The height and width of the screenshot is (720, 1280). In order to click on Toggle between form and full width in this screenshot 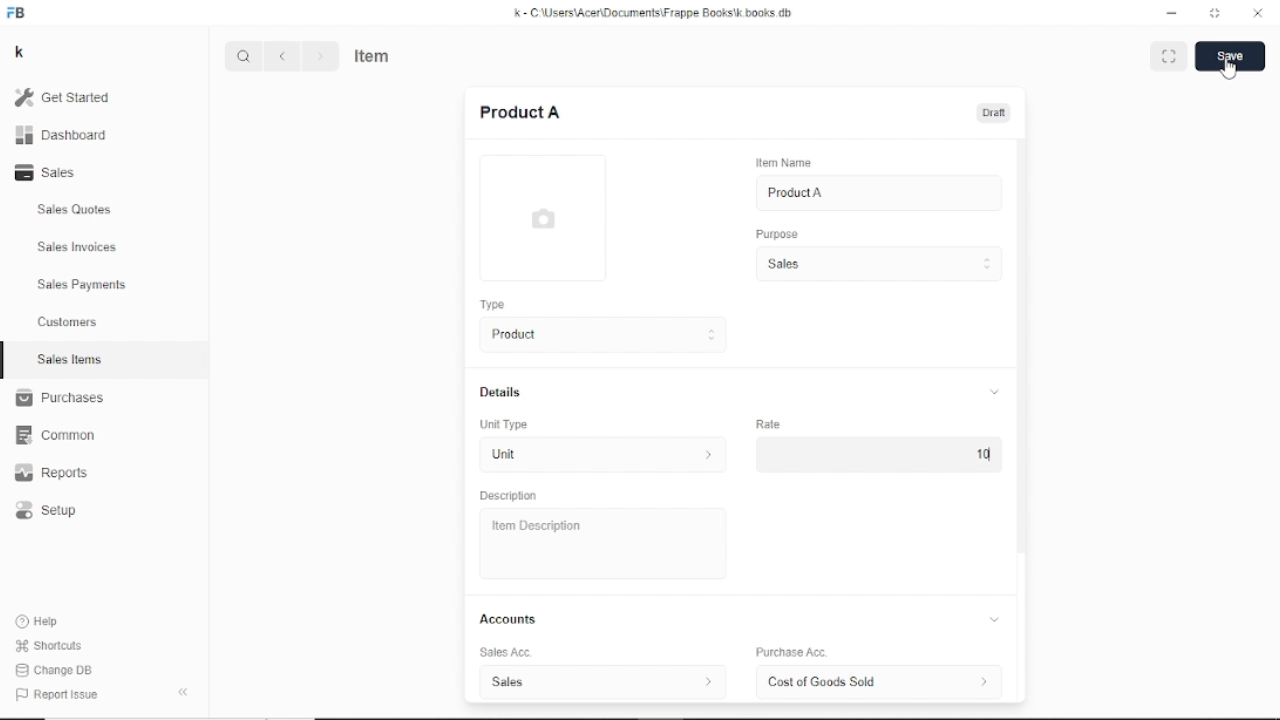, I will do `click(1215, 12)`.